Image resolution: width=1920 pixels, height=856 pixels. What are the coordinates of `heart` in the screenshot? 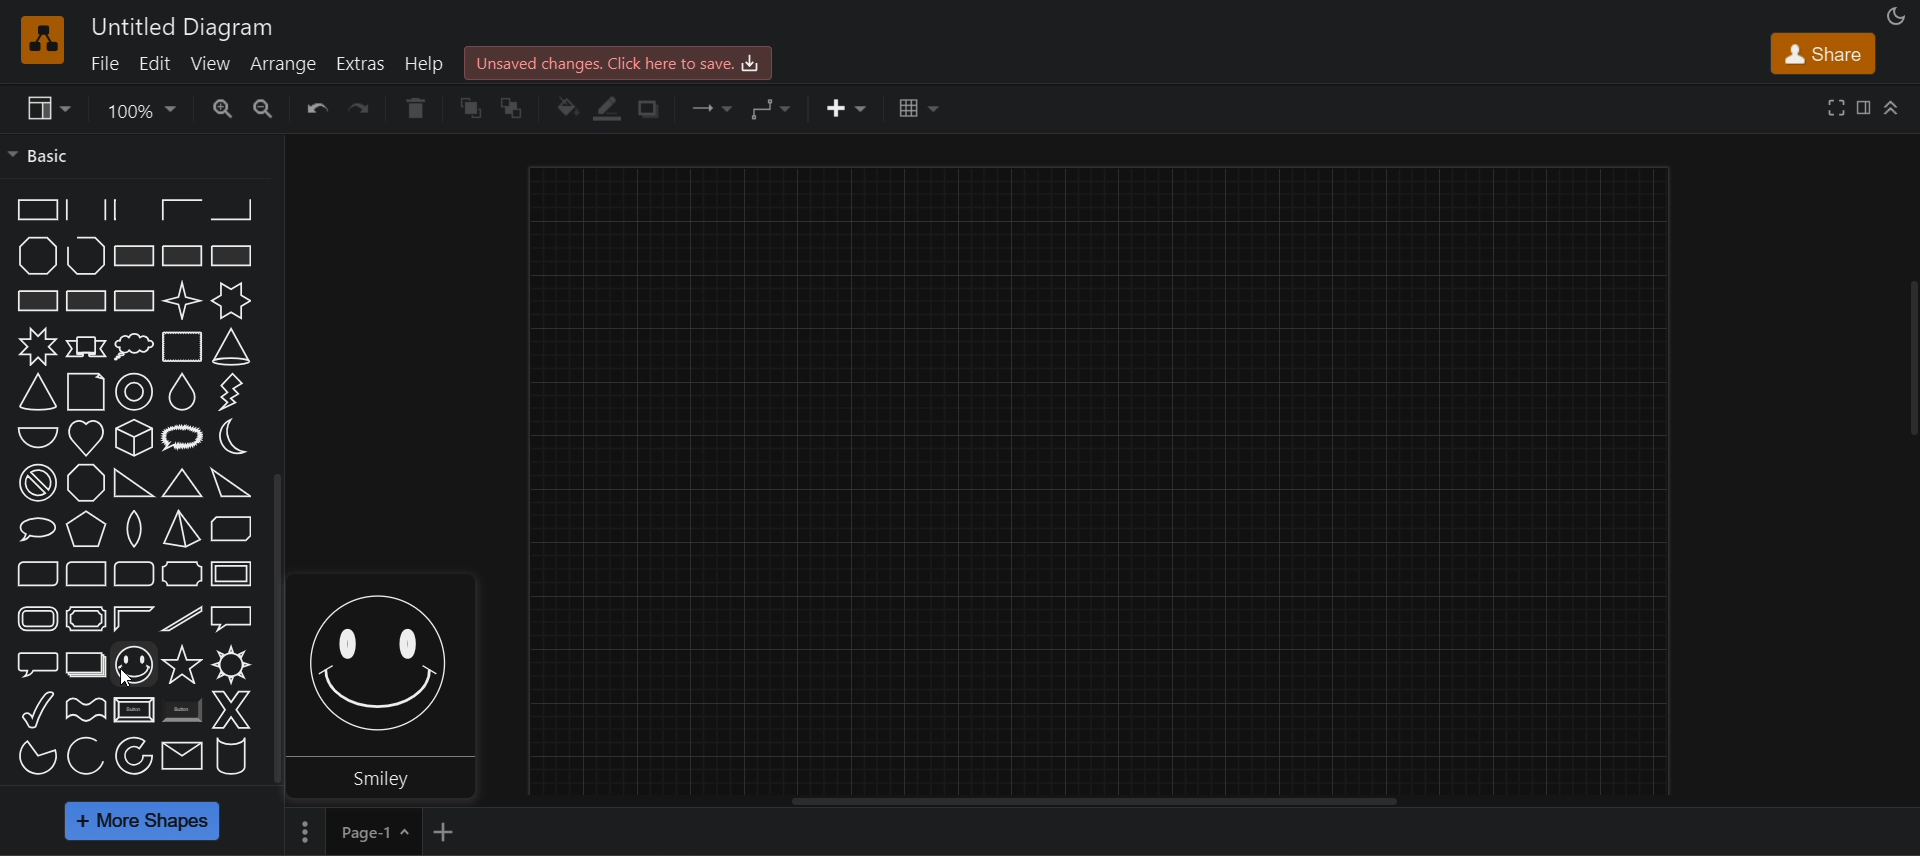 It's located at (88, 438).